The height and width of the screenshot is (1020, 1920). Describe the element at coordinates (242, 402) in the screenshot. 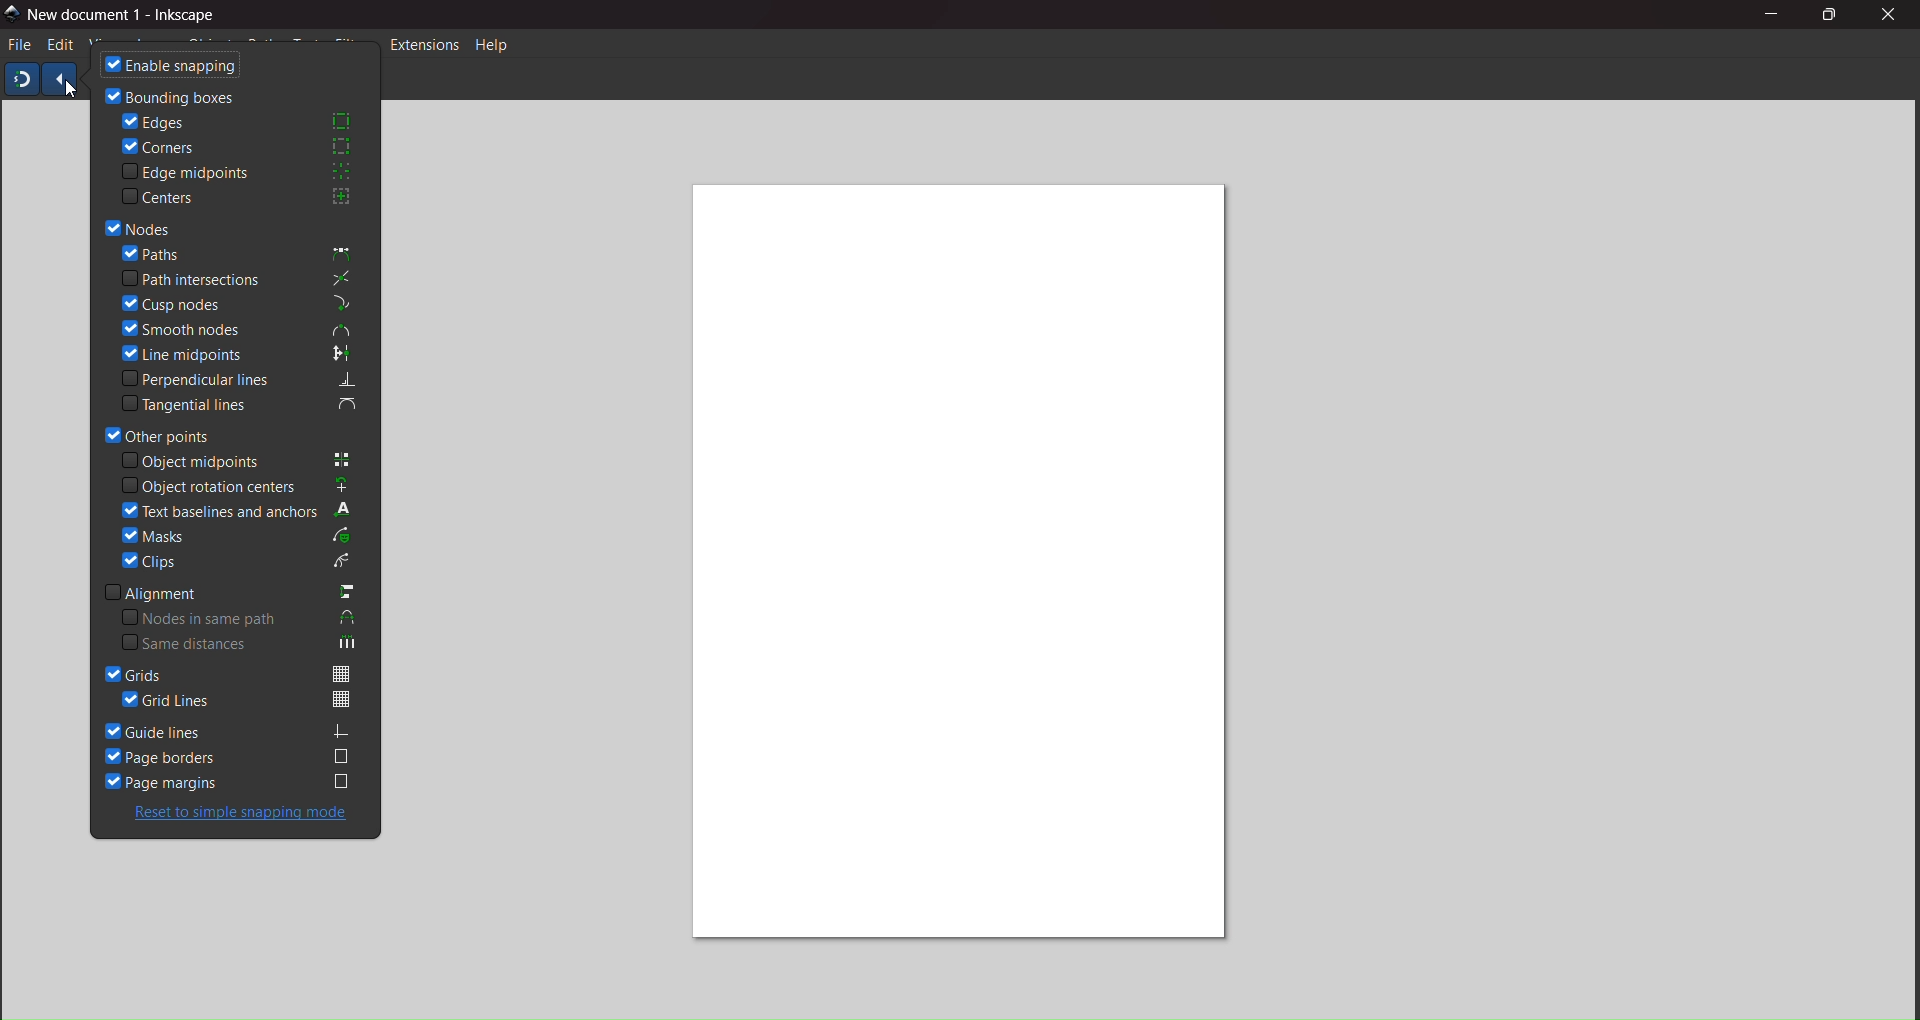

I see `tangential lines` at that location.